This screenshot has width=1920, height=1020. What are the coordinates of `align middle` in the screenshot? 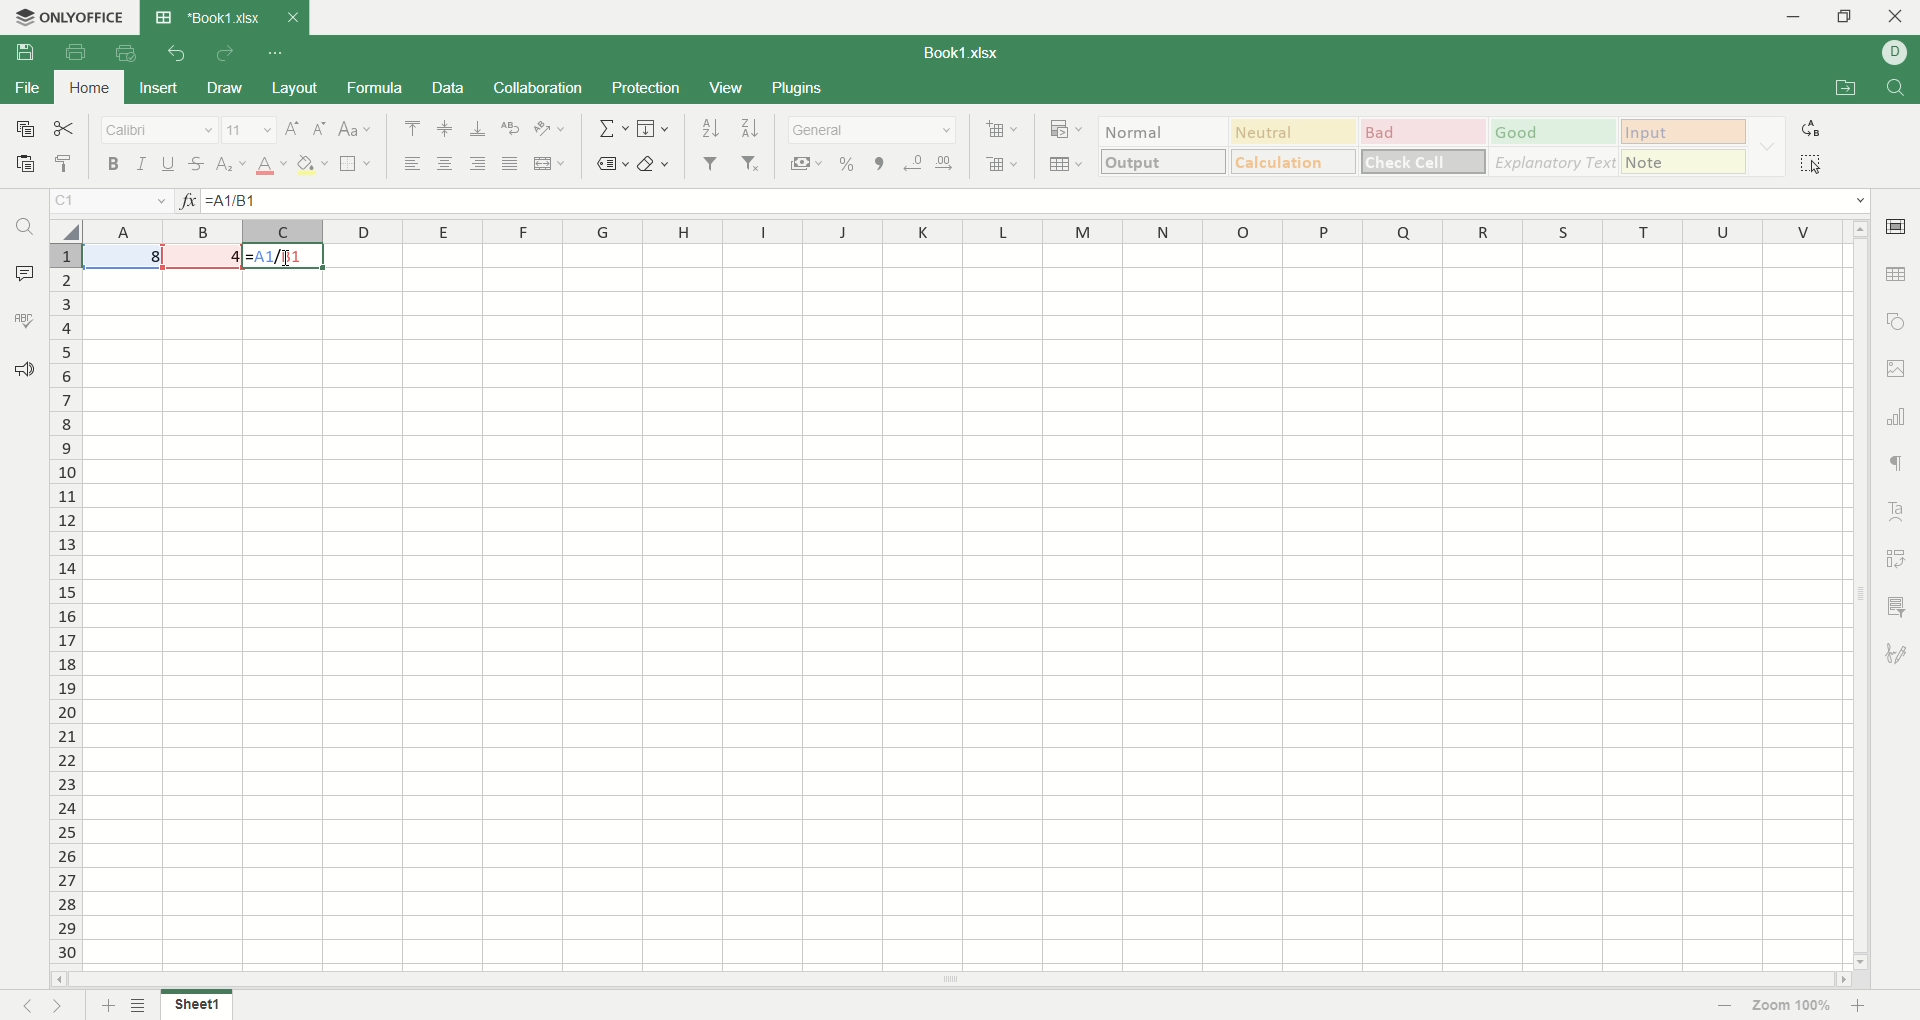 It's located at (442, 128).